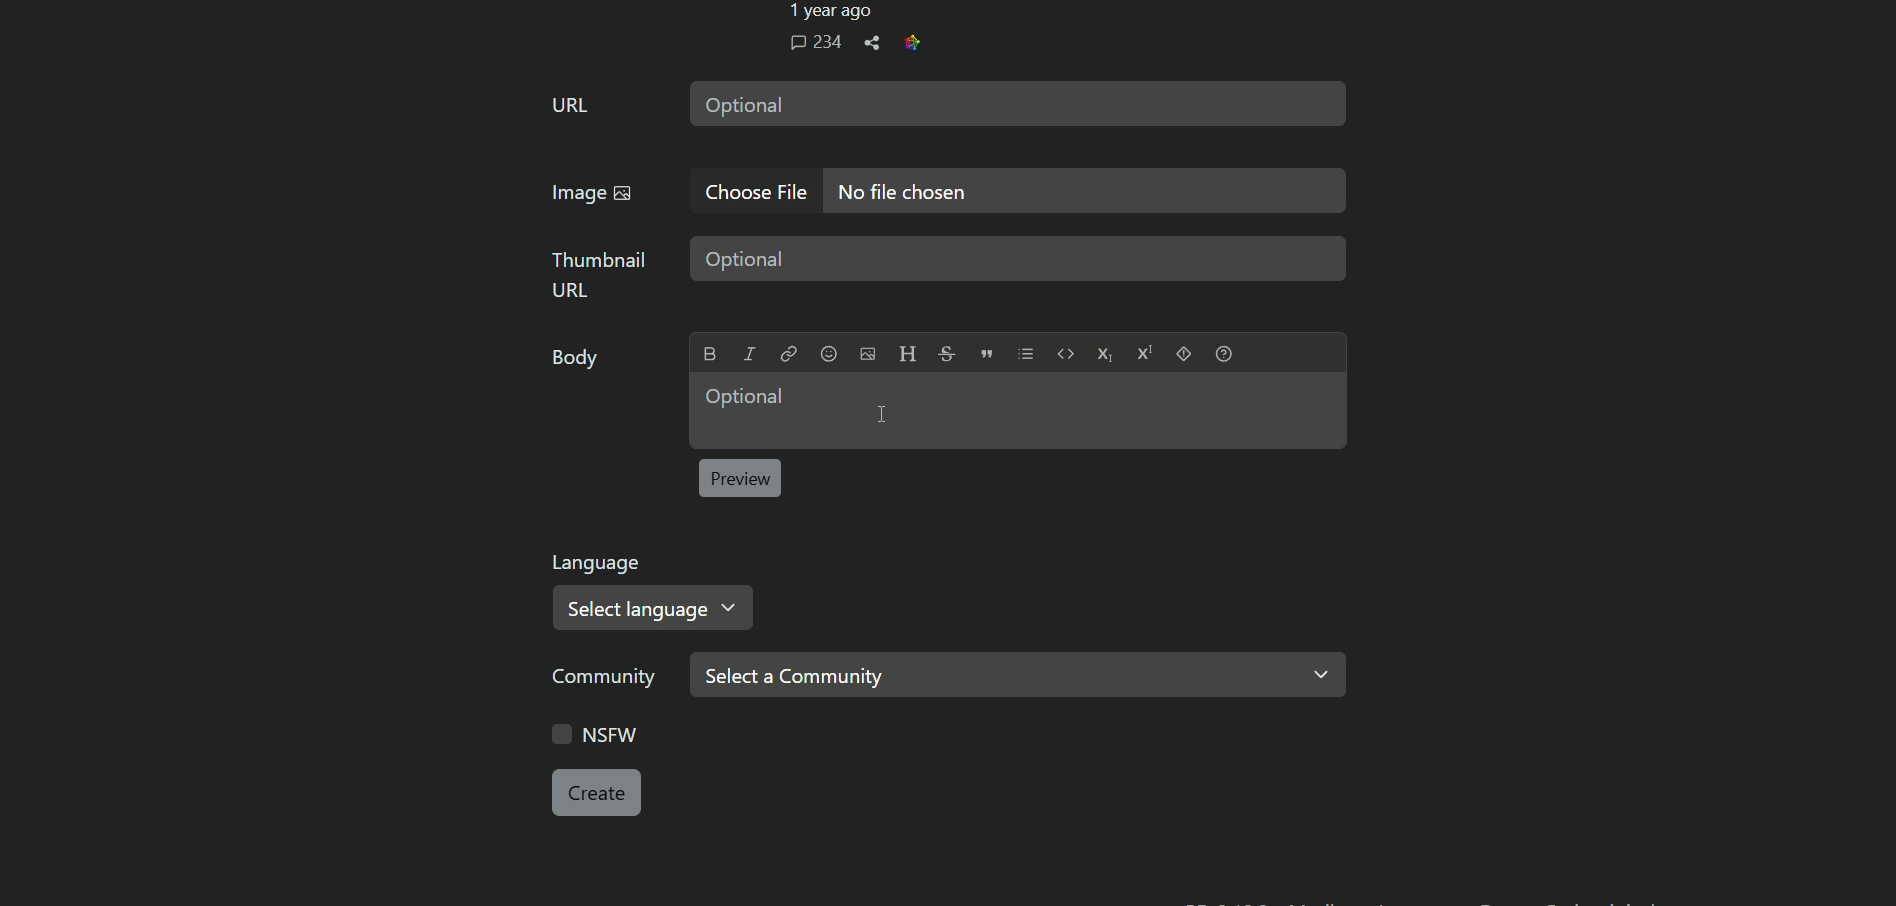 The height and width of the screenshot is (906, 1896). I want to click on NSFW, so click(597, 733).